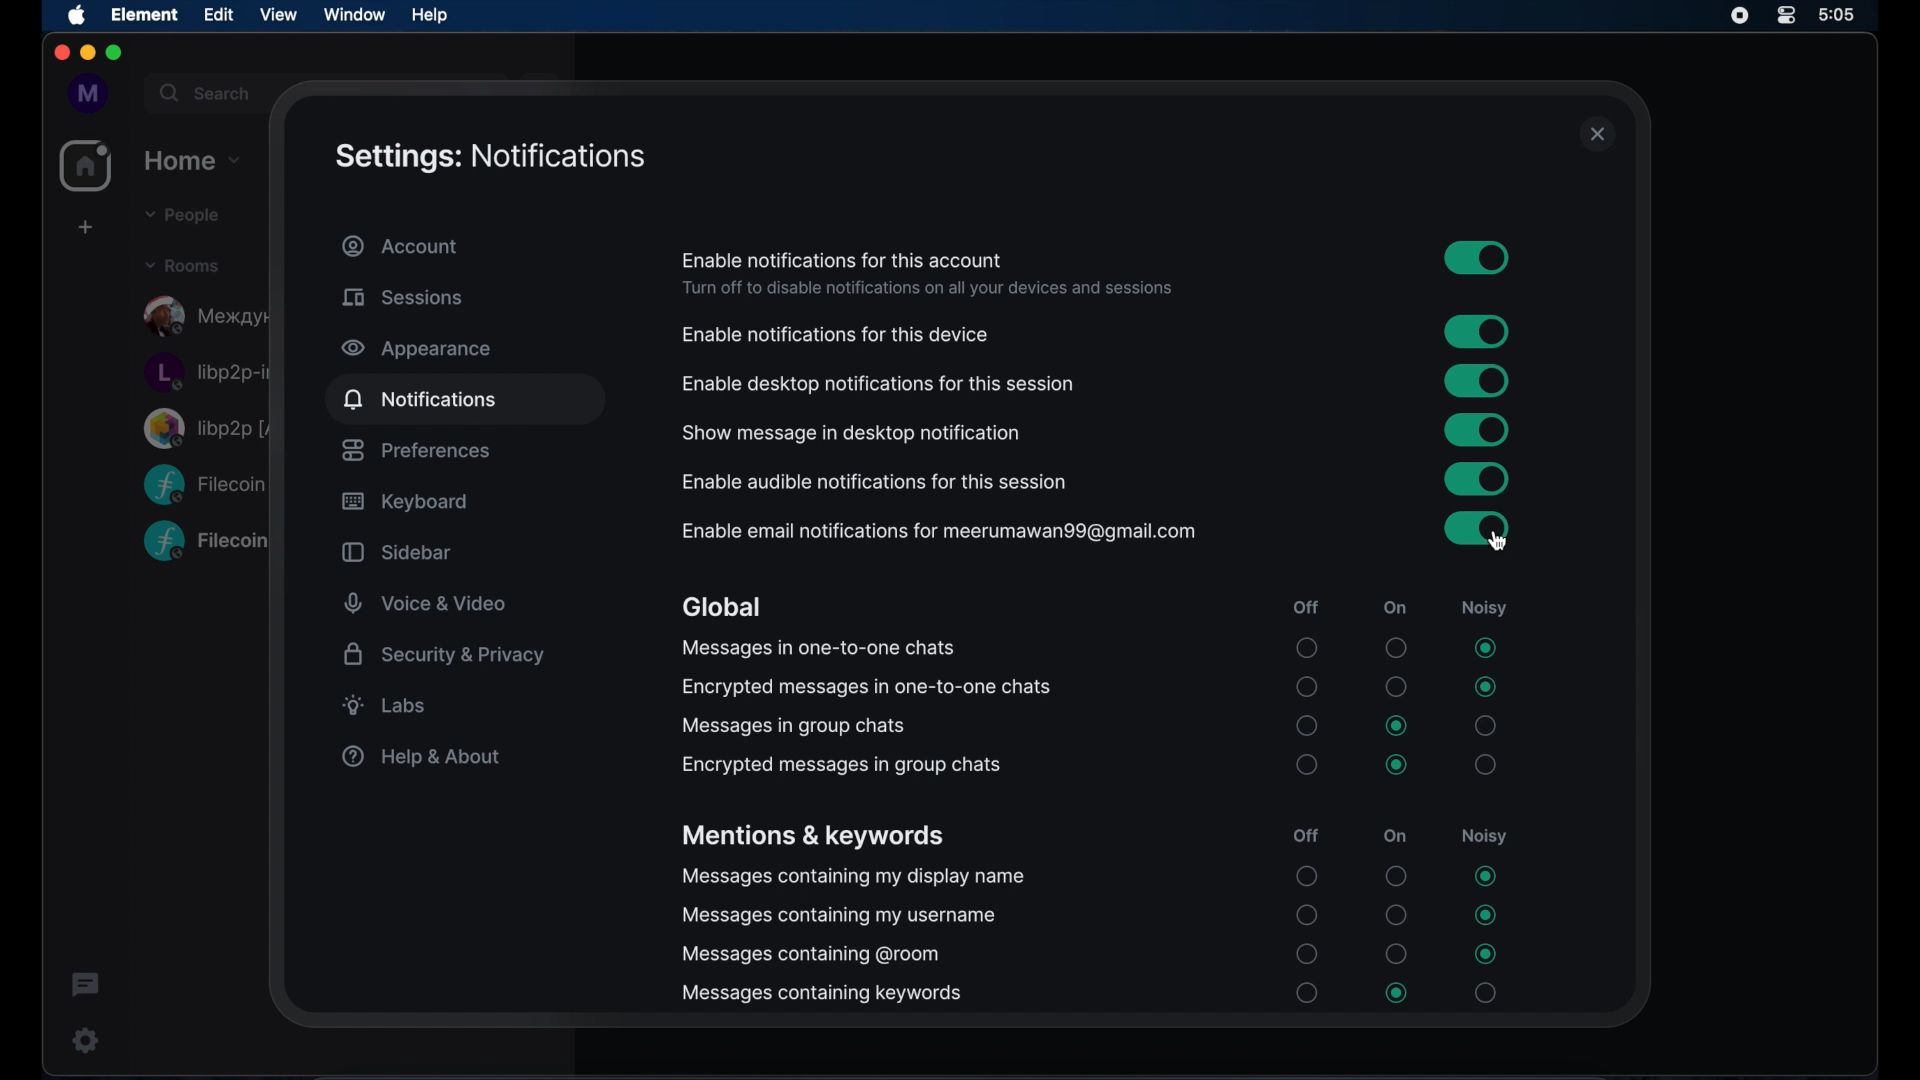 The image size is (1920, 1080). I want to click on toggle button, so click(1477, 257).